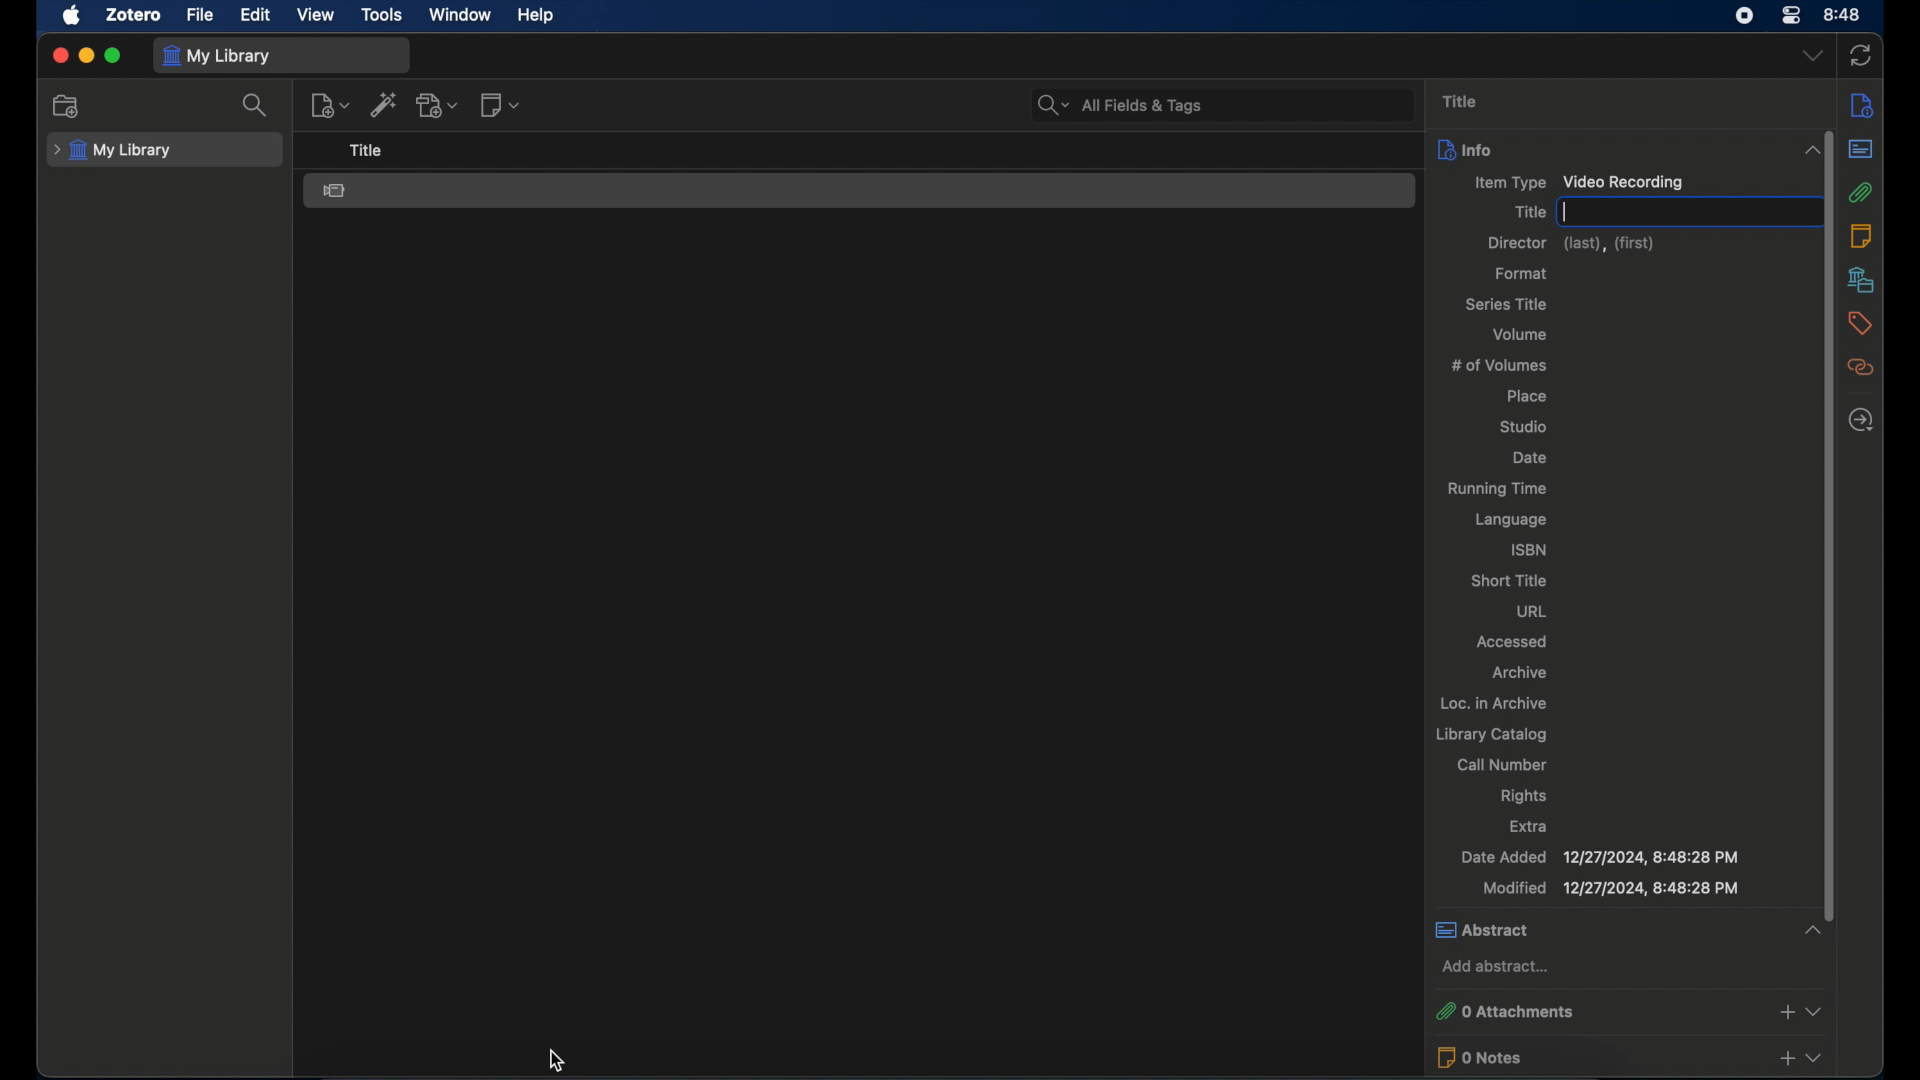 The height and width of the screenshot is (1080, 1920). What do you see at coordinates (1864, 421) in the screenshot?
I see `locate` at bounding box center [1864, 421].